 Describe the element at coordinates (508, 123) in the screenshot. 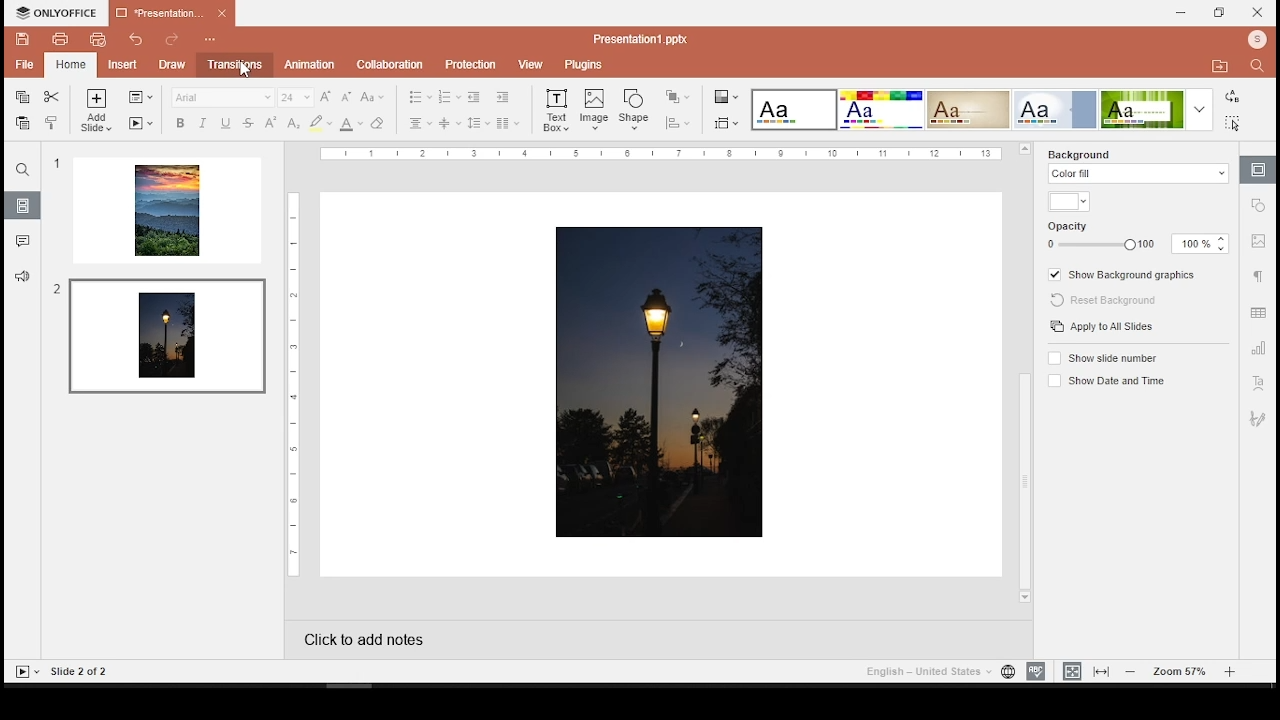

I see `columns` at that location.